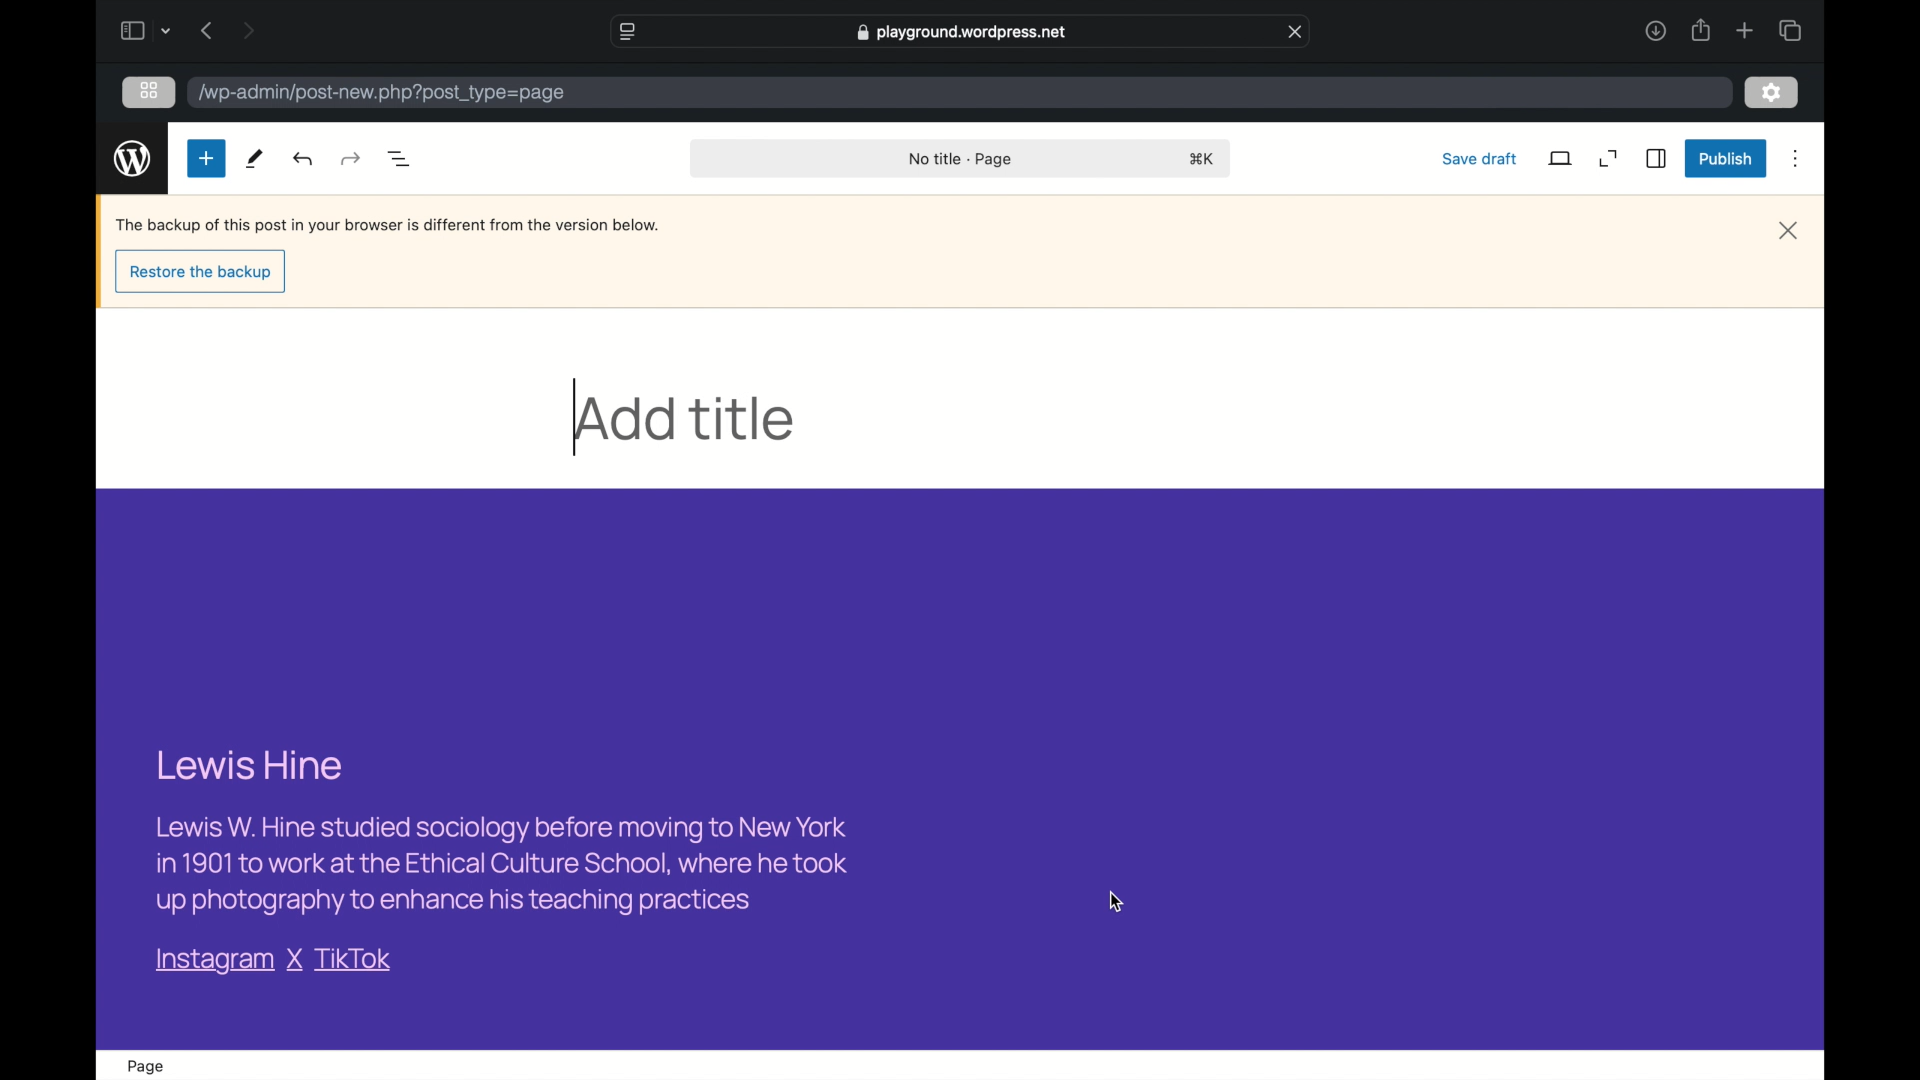 This screenshot has width=1920, height=1080. I want to click on save draft, so click(1480, 158).